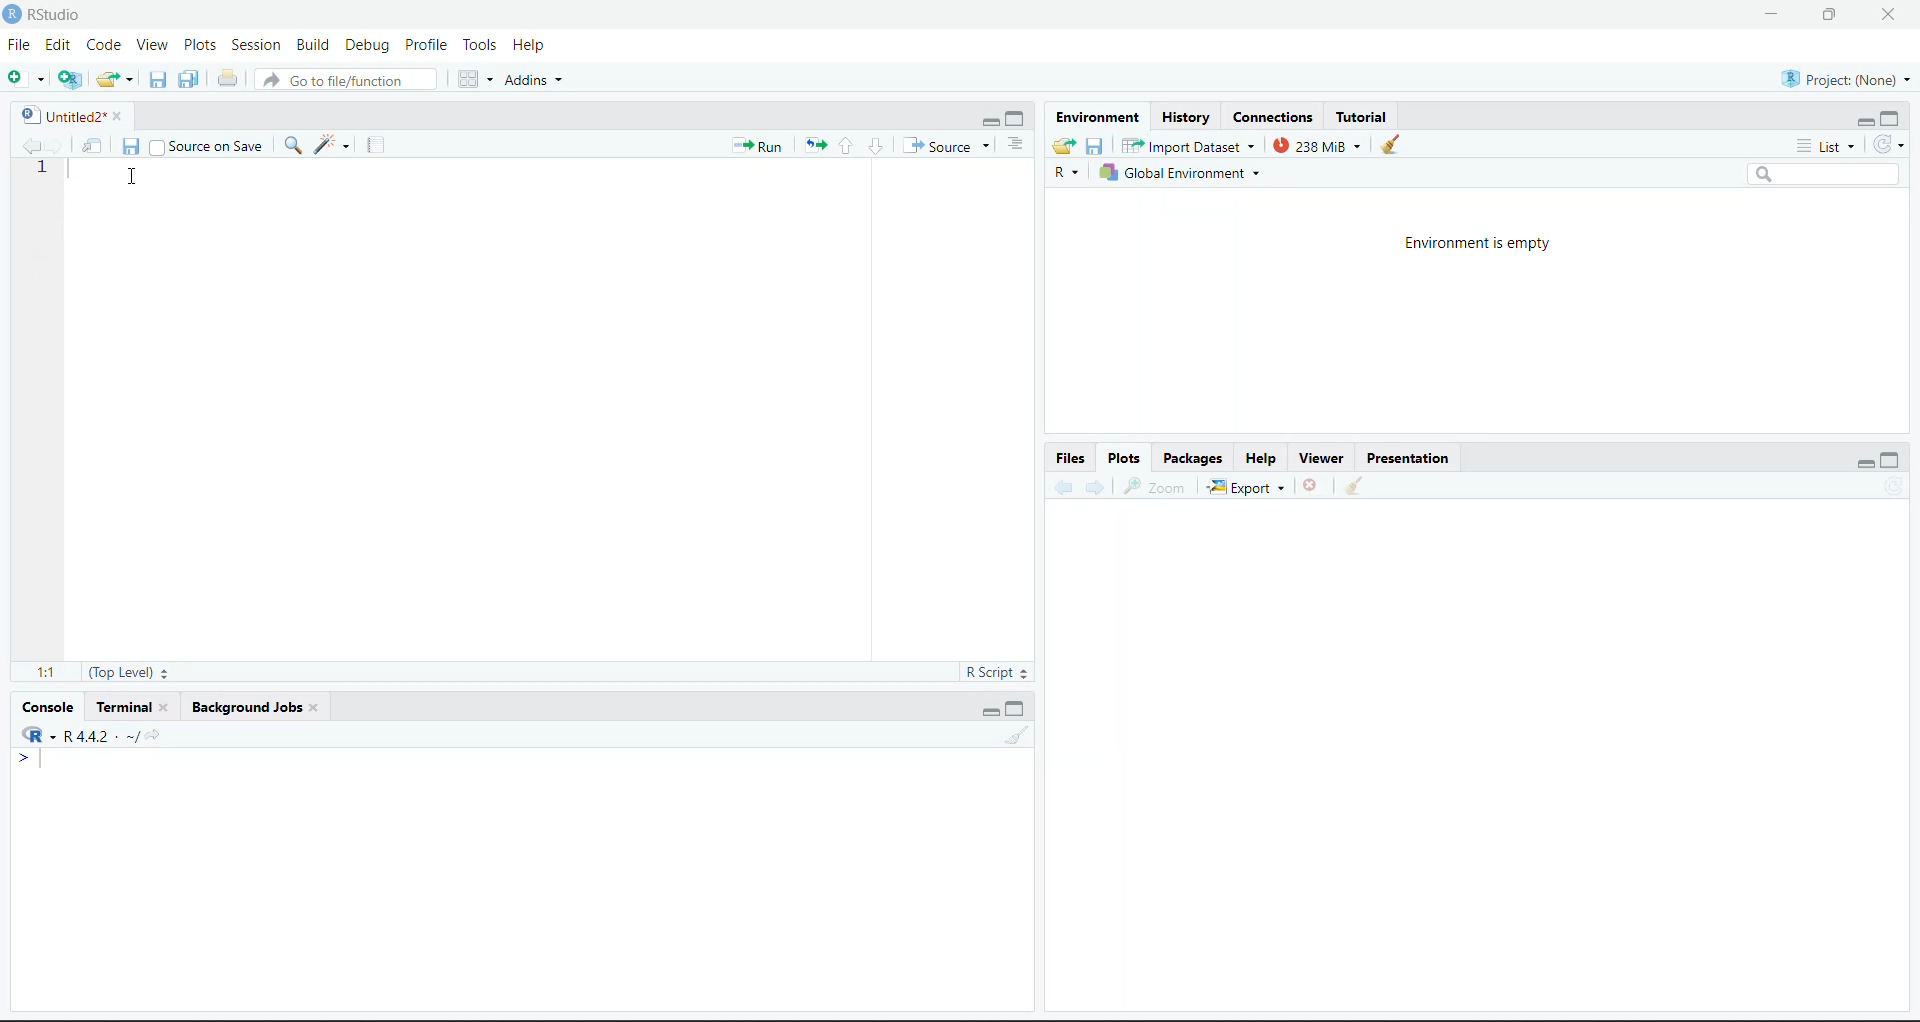 This screenshot has width=1920, height=1022. Describe the element at coordinates (30, 758) in the screenshot. I see `>` at that location.